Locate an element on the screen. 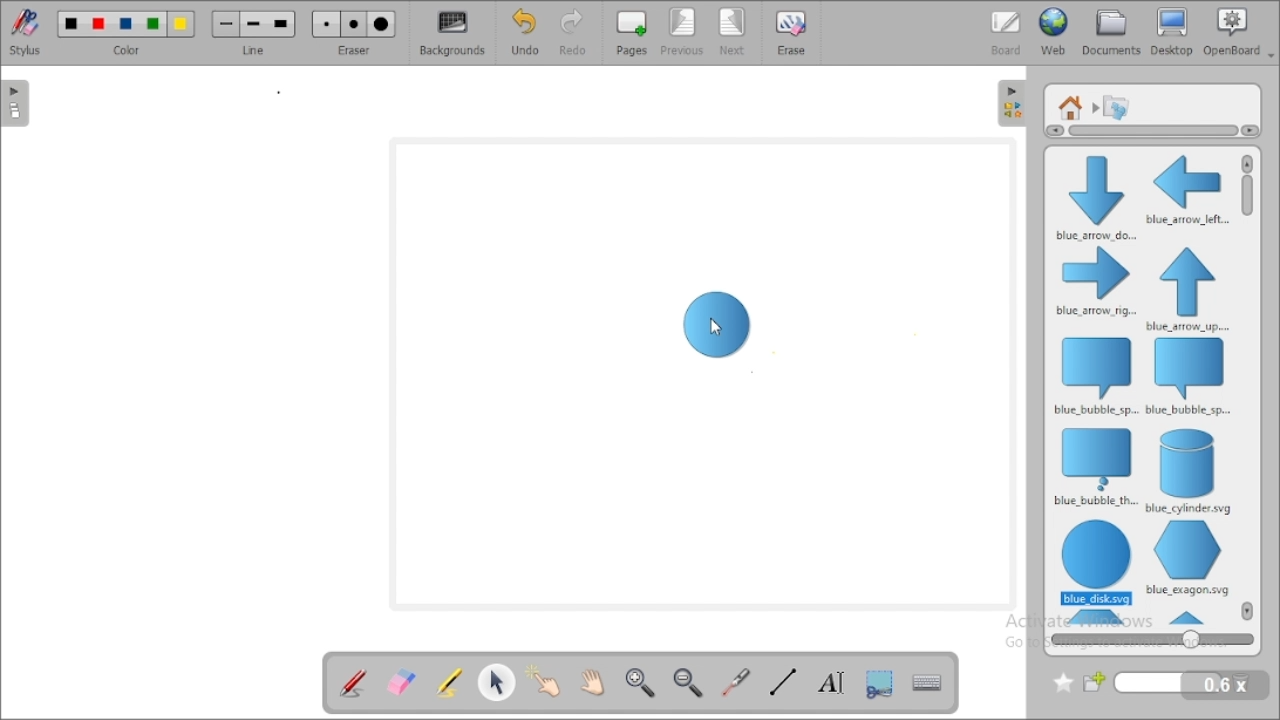  visual laser pointer is located at coordinates (737, 683).